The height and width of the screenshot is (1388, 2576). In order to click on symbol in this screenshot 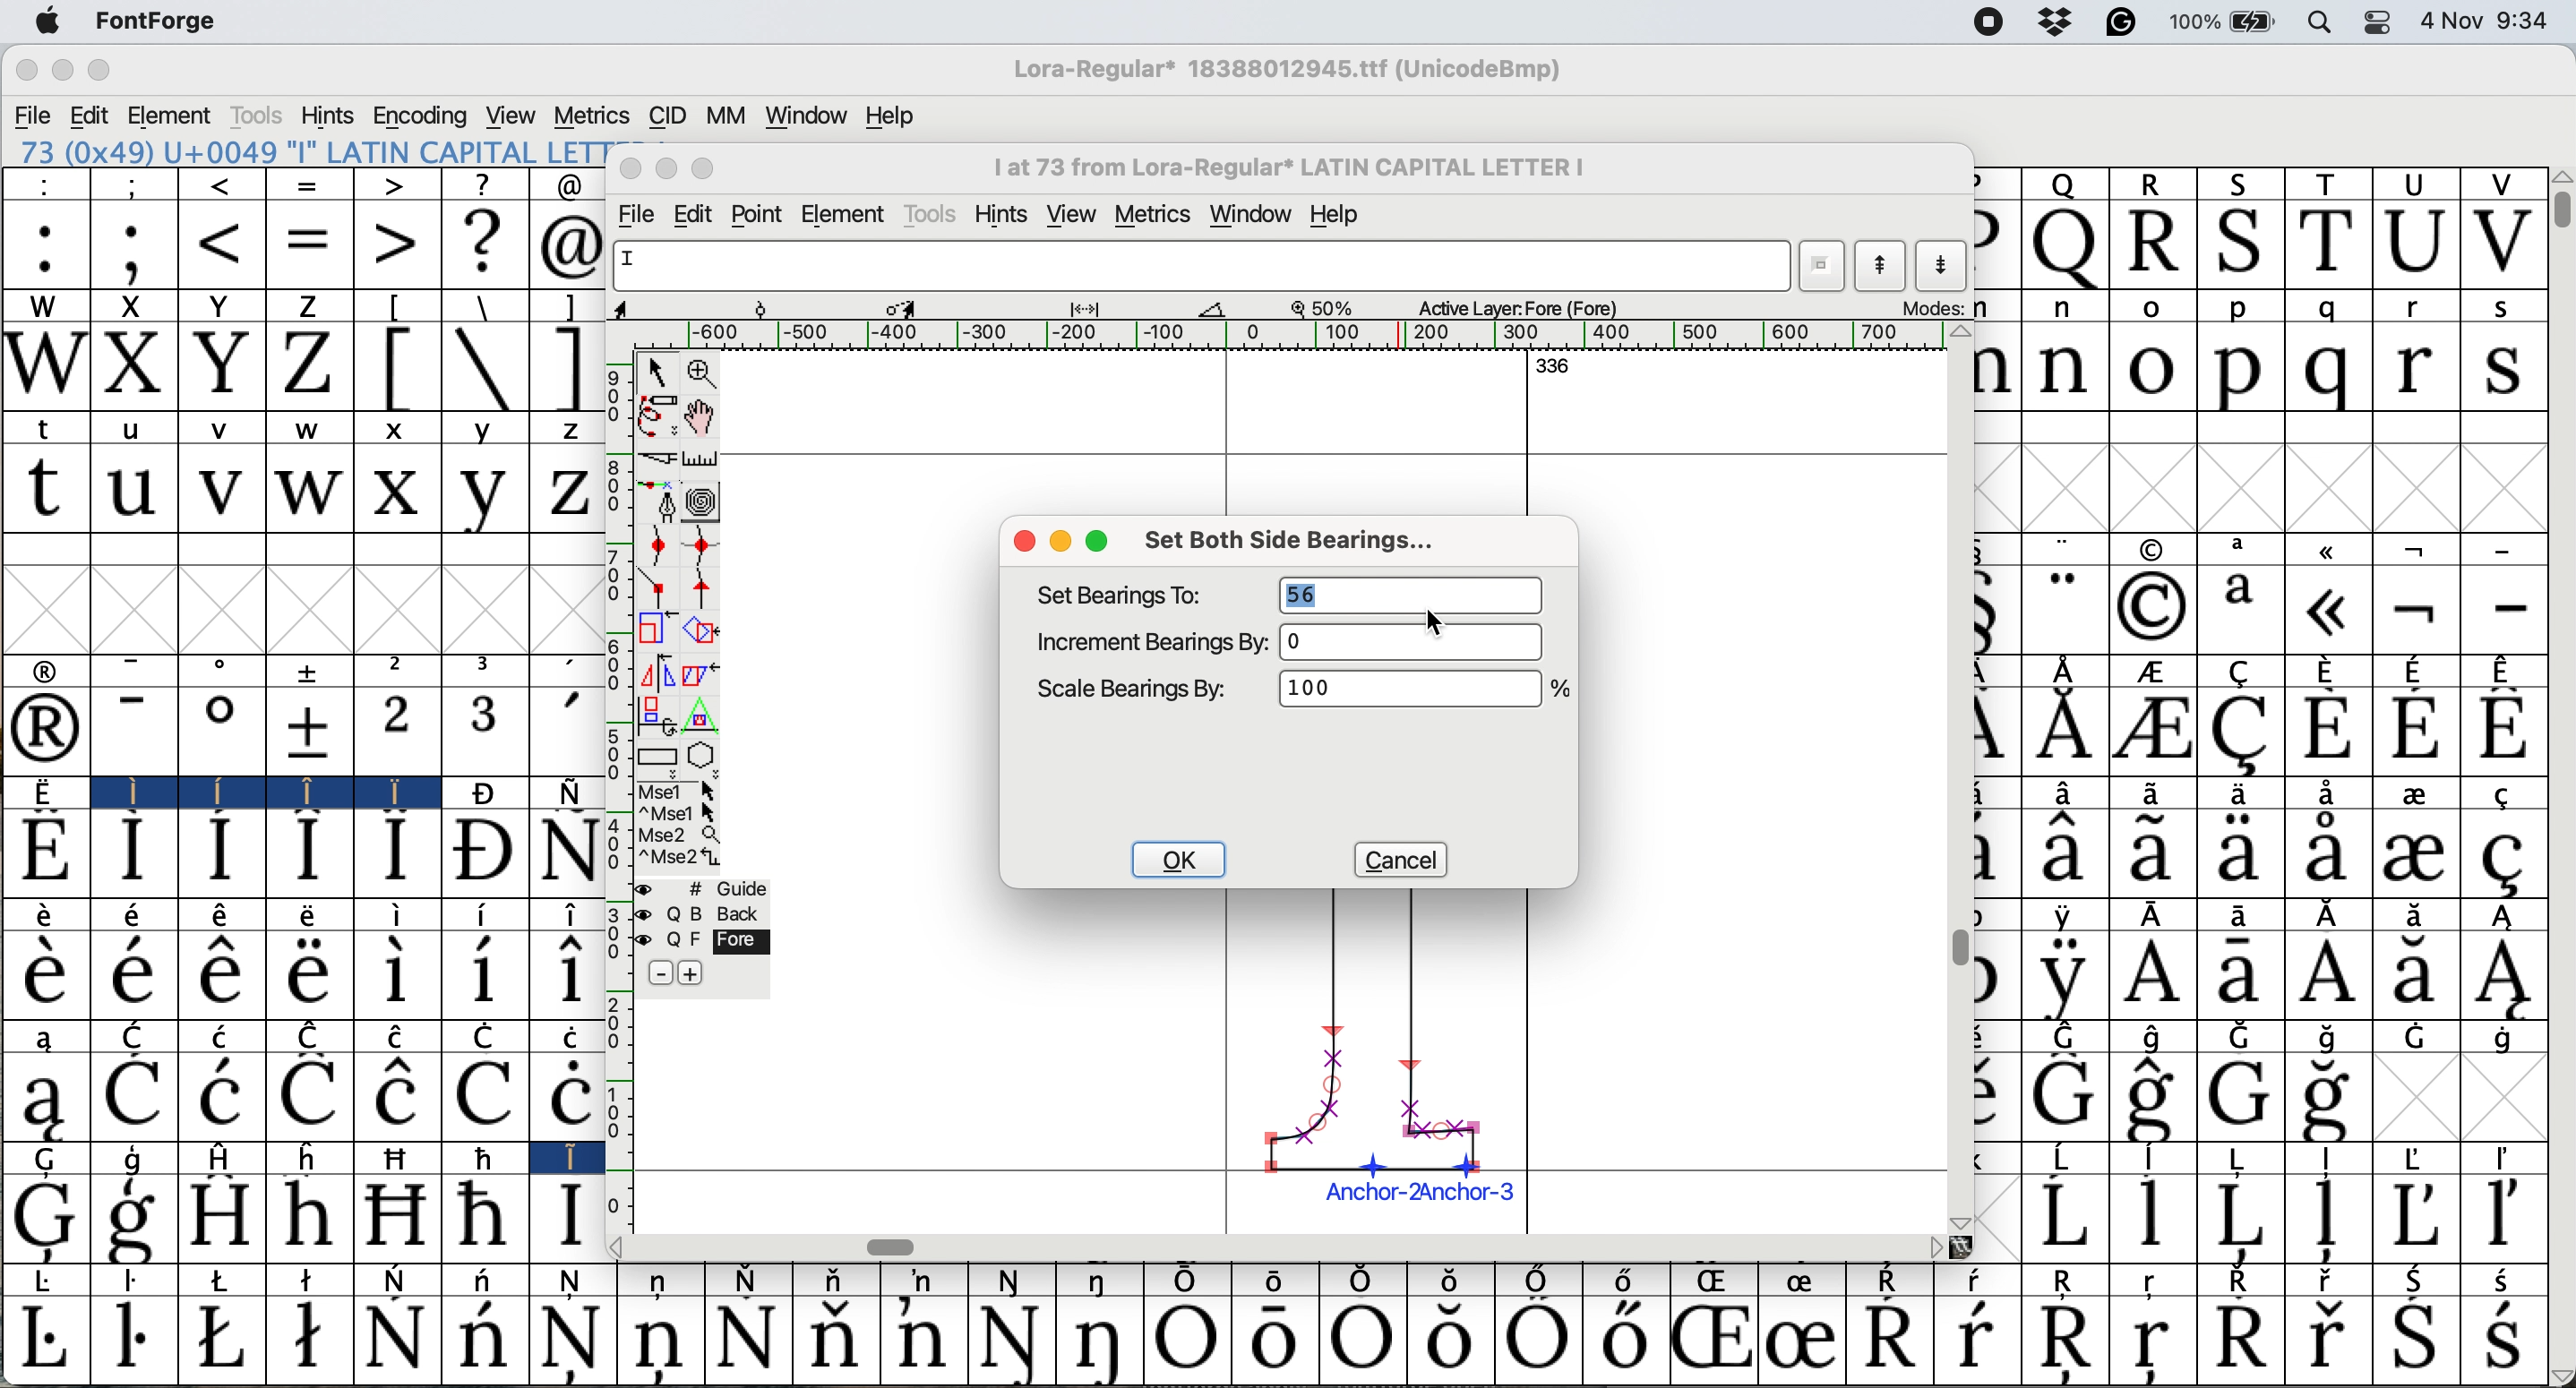, I will do `click(2422, 546)`.